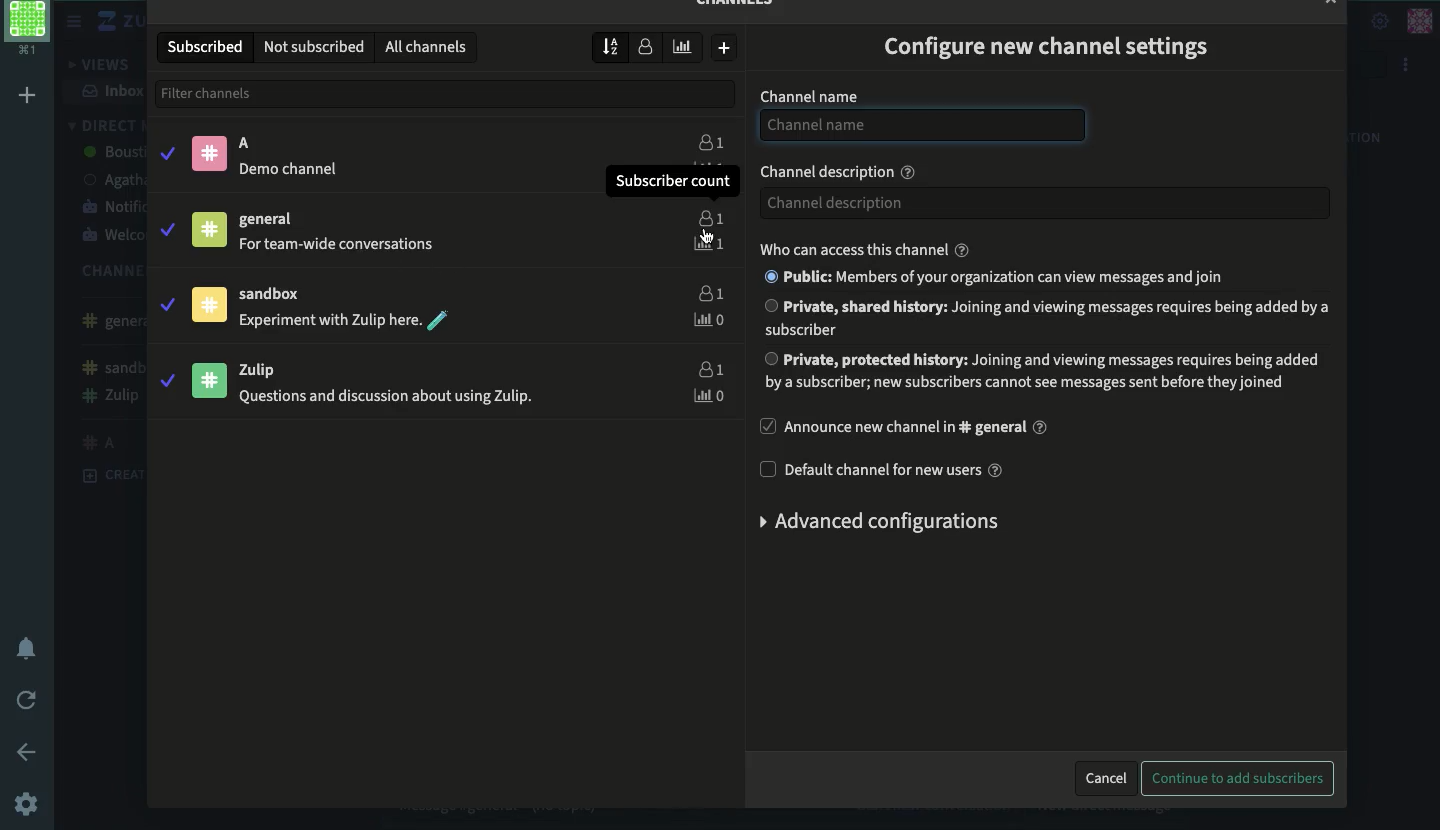 This screenshot has height=830, width=1440. I want to click on filter channels, so click(444, 94).